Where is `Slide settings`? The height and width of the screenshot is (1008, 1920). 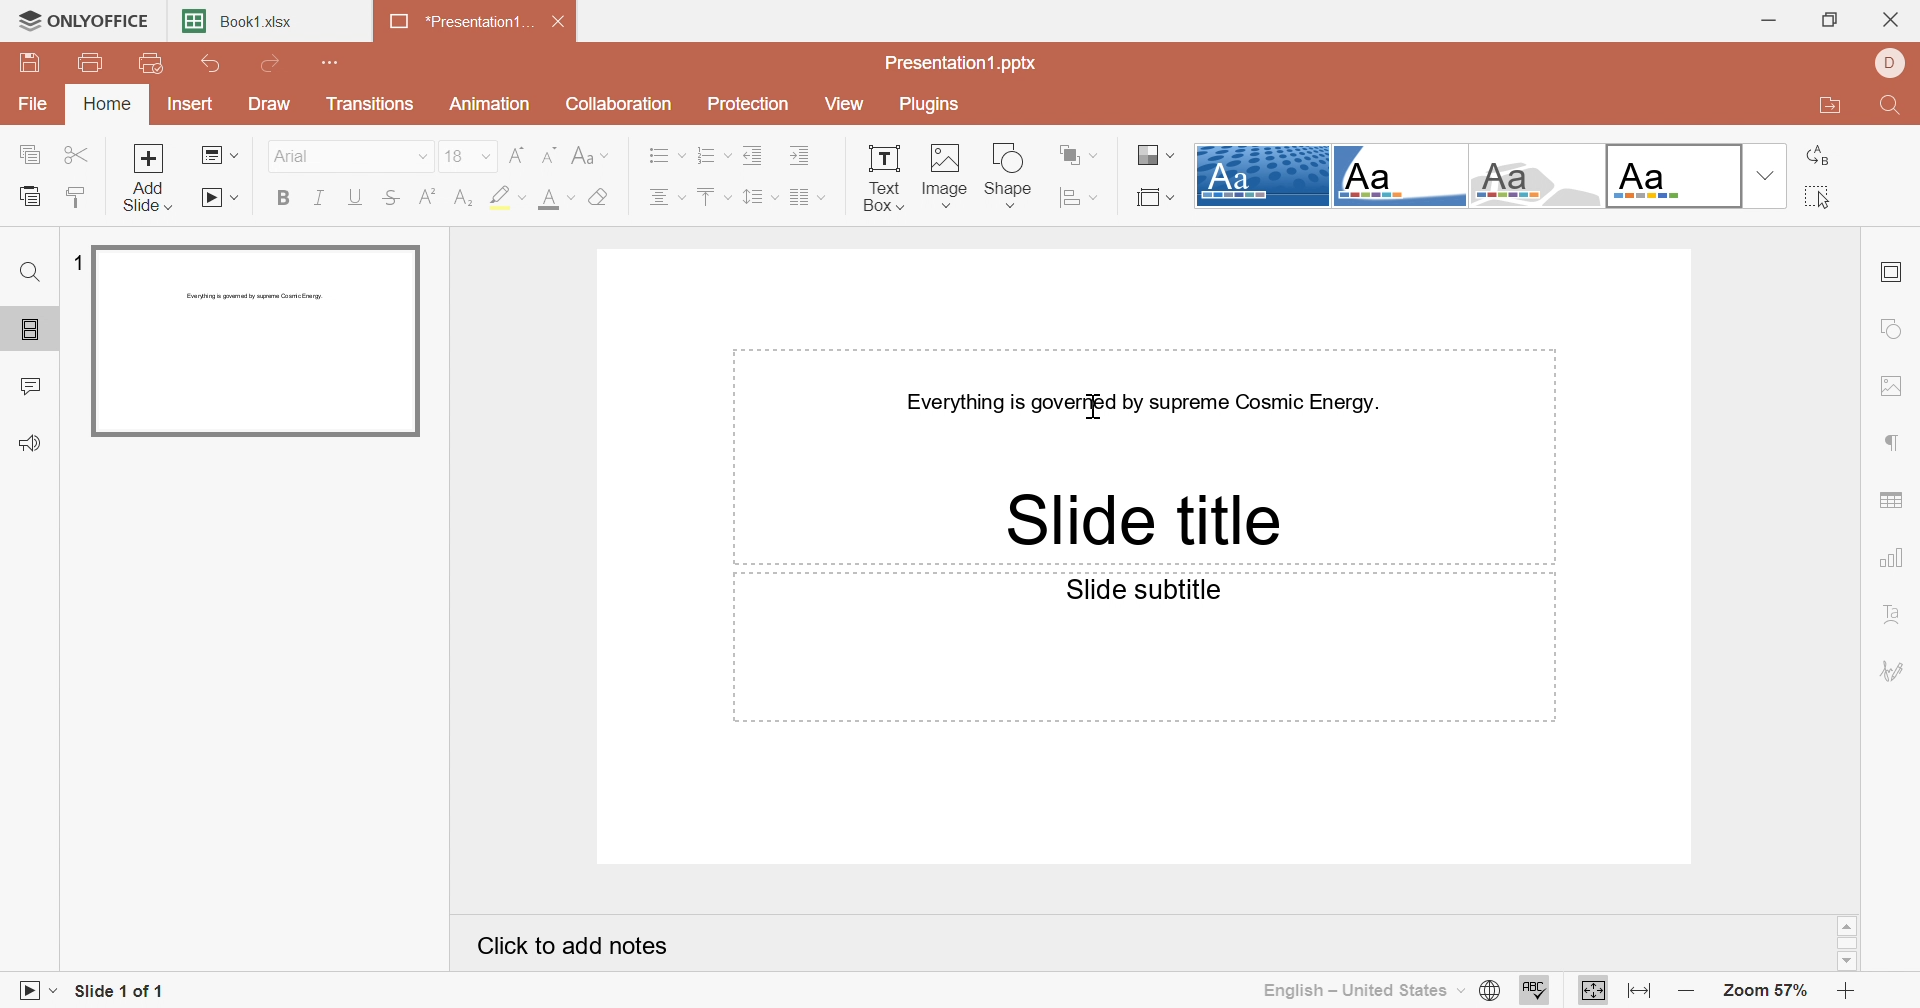 Slide settings is located at coordinates (1894, 271).